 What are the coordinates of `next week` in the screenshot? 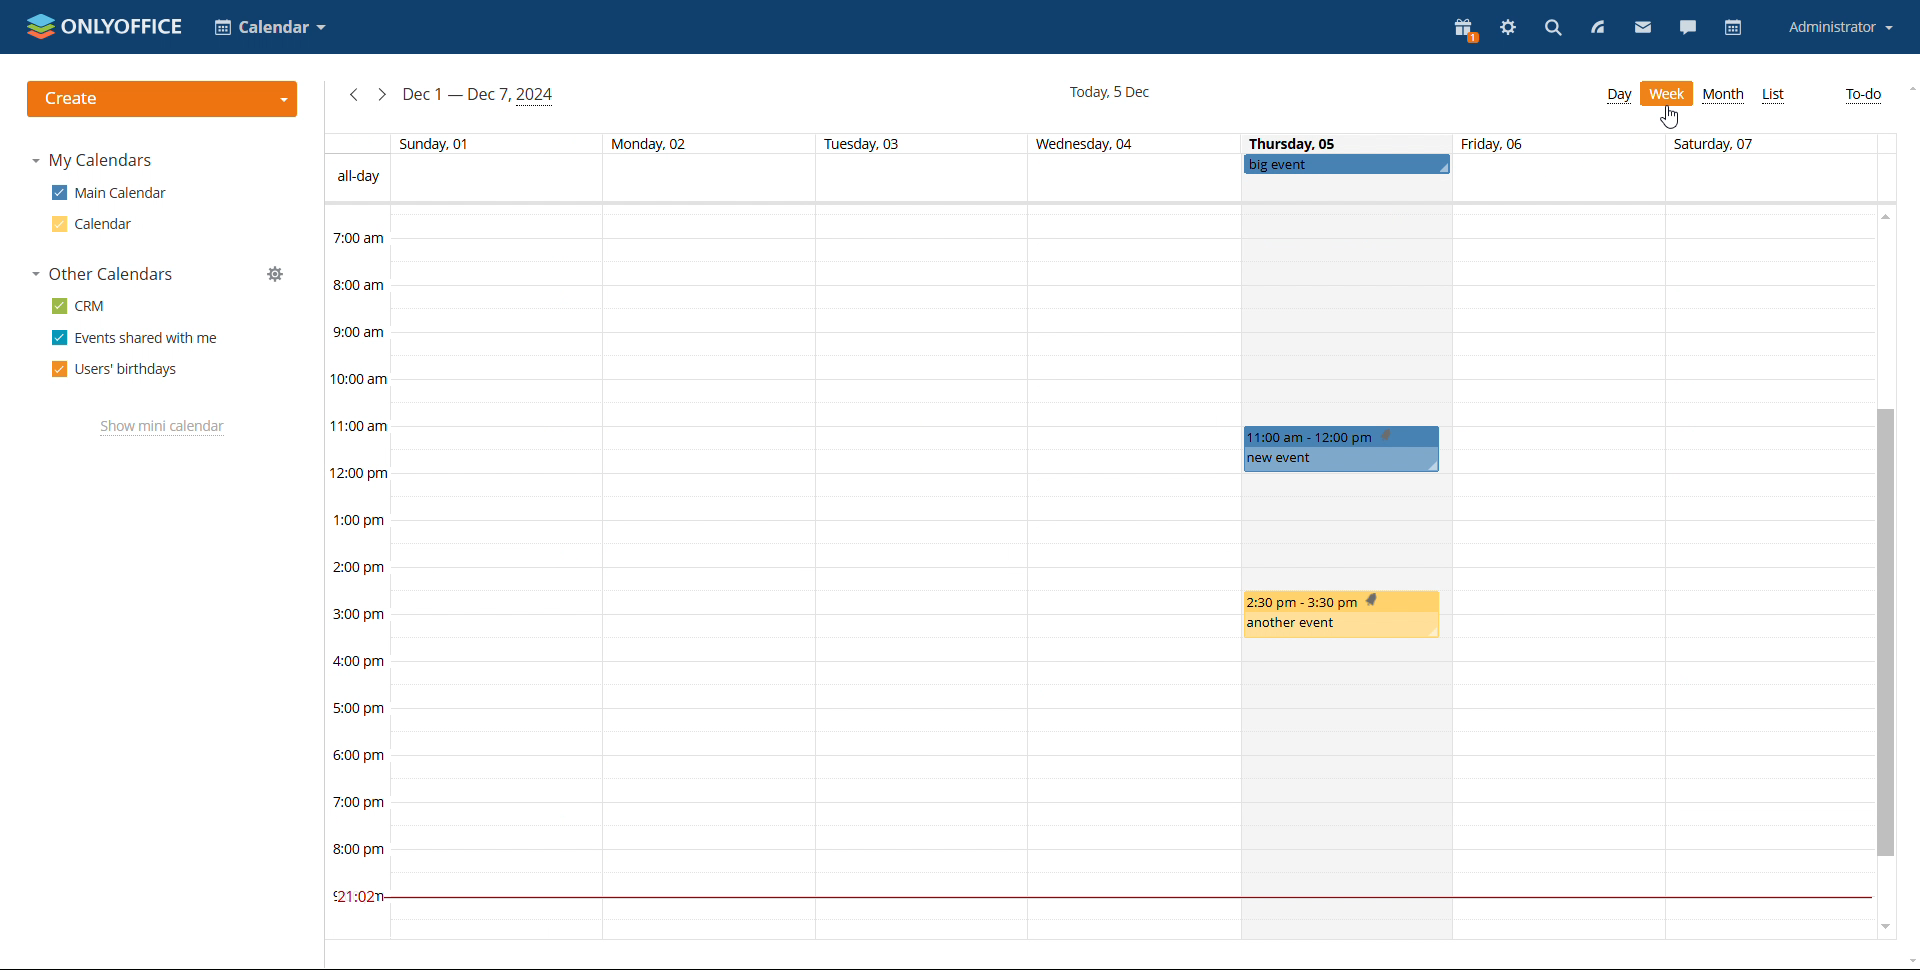 It's located at (381, 94).